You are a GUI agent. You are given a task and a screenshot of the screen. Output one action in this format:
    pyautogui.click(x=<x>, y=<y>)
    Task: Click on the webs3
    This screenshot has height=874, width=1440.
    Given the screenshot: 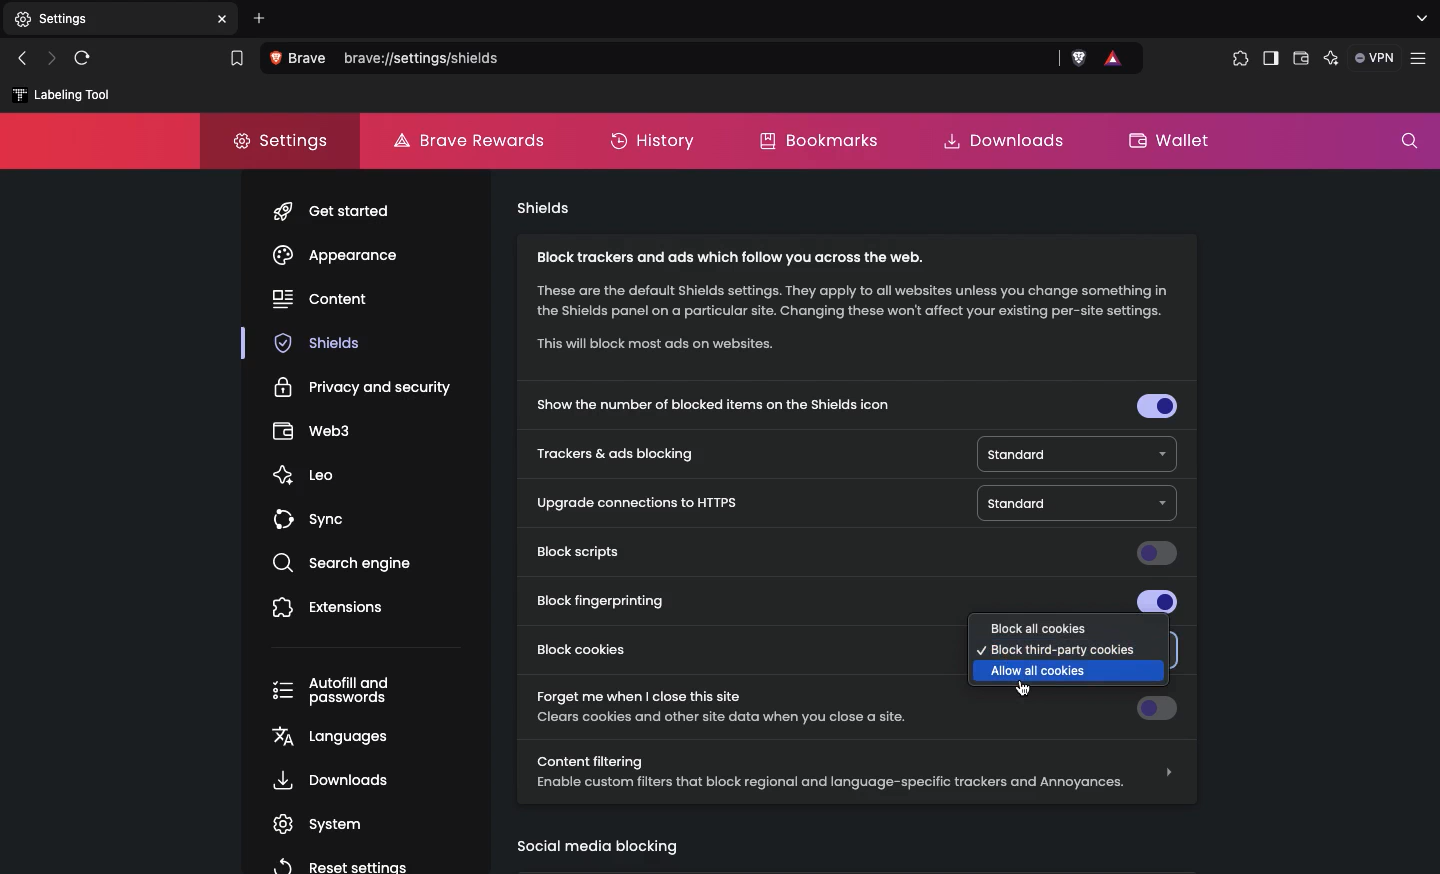 What is the action you would take?
    pyautogui.click(x=315, y=434)
    